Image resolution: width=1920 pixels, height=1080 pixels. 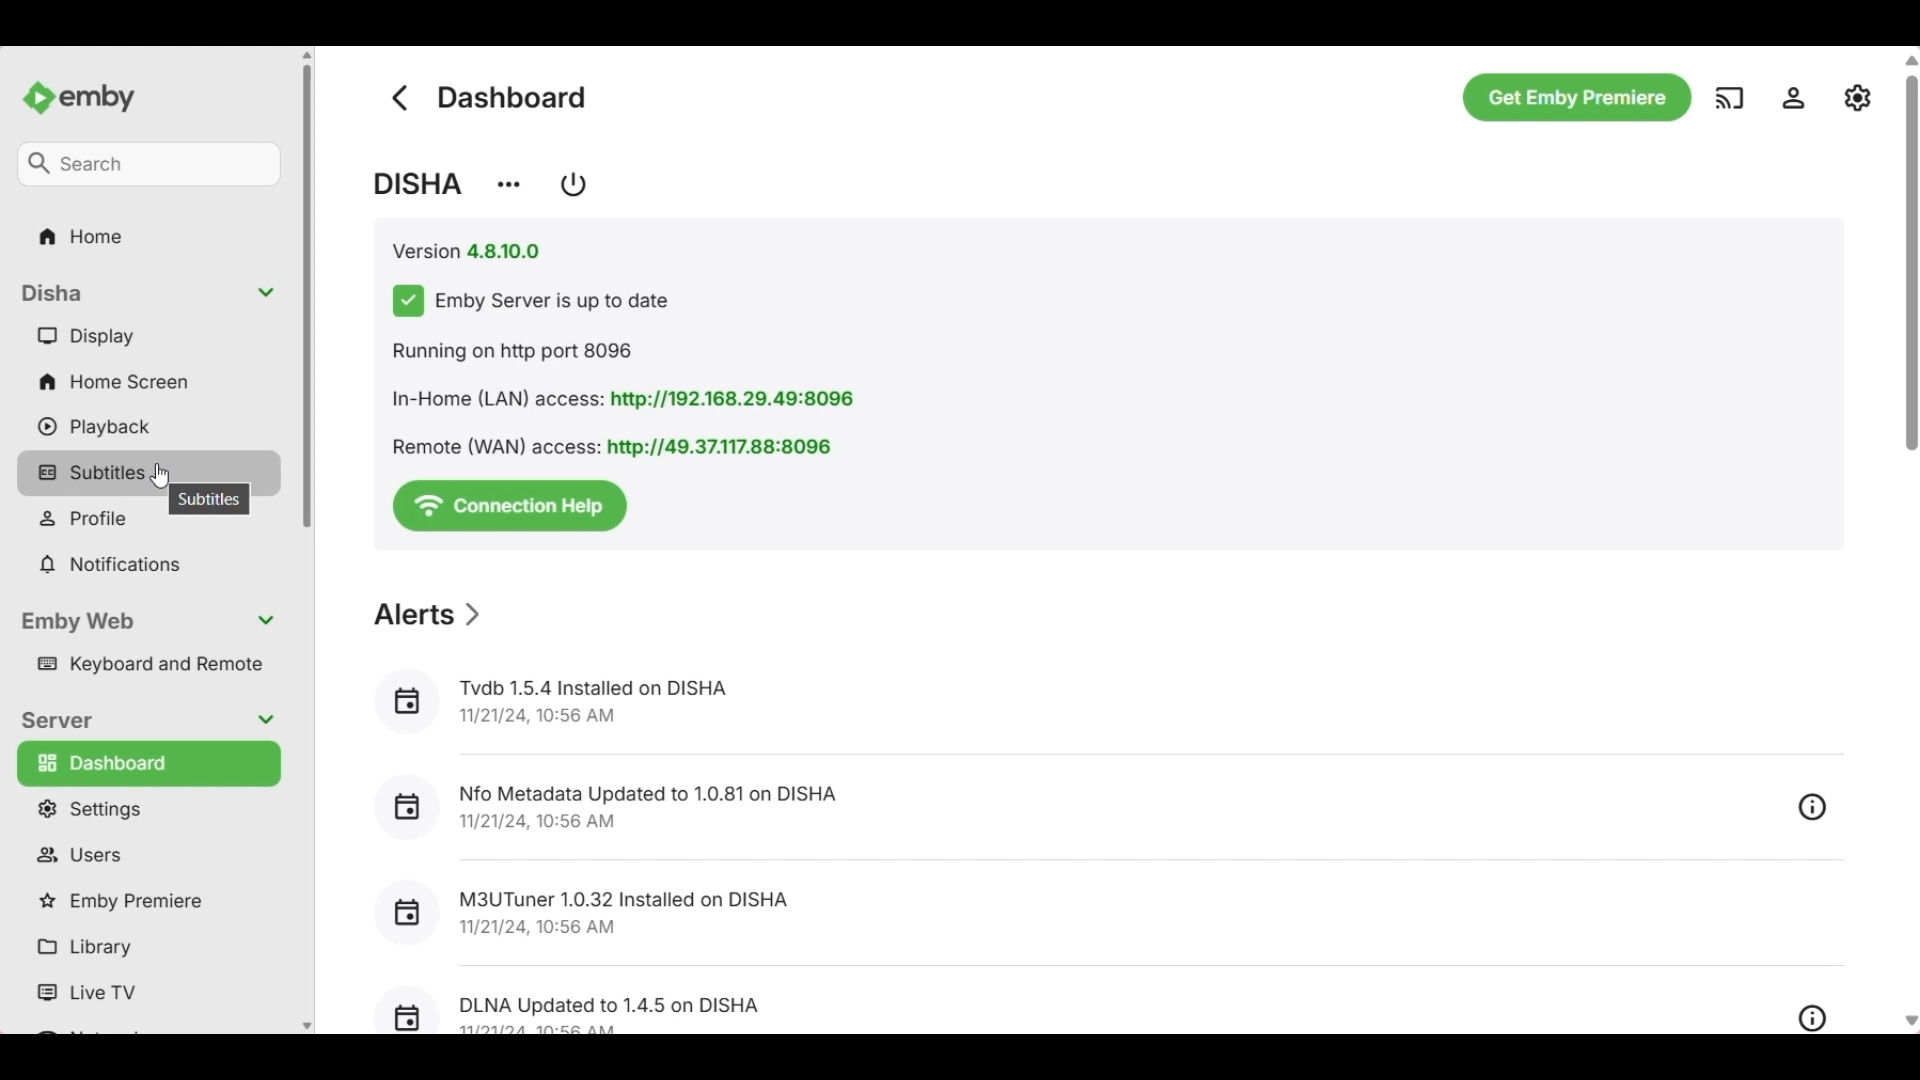 I want to click on Page title, so click(x=514, y=98).